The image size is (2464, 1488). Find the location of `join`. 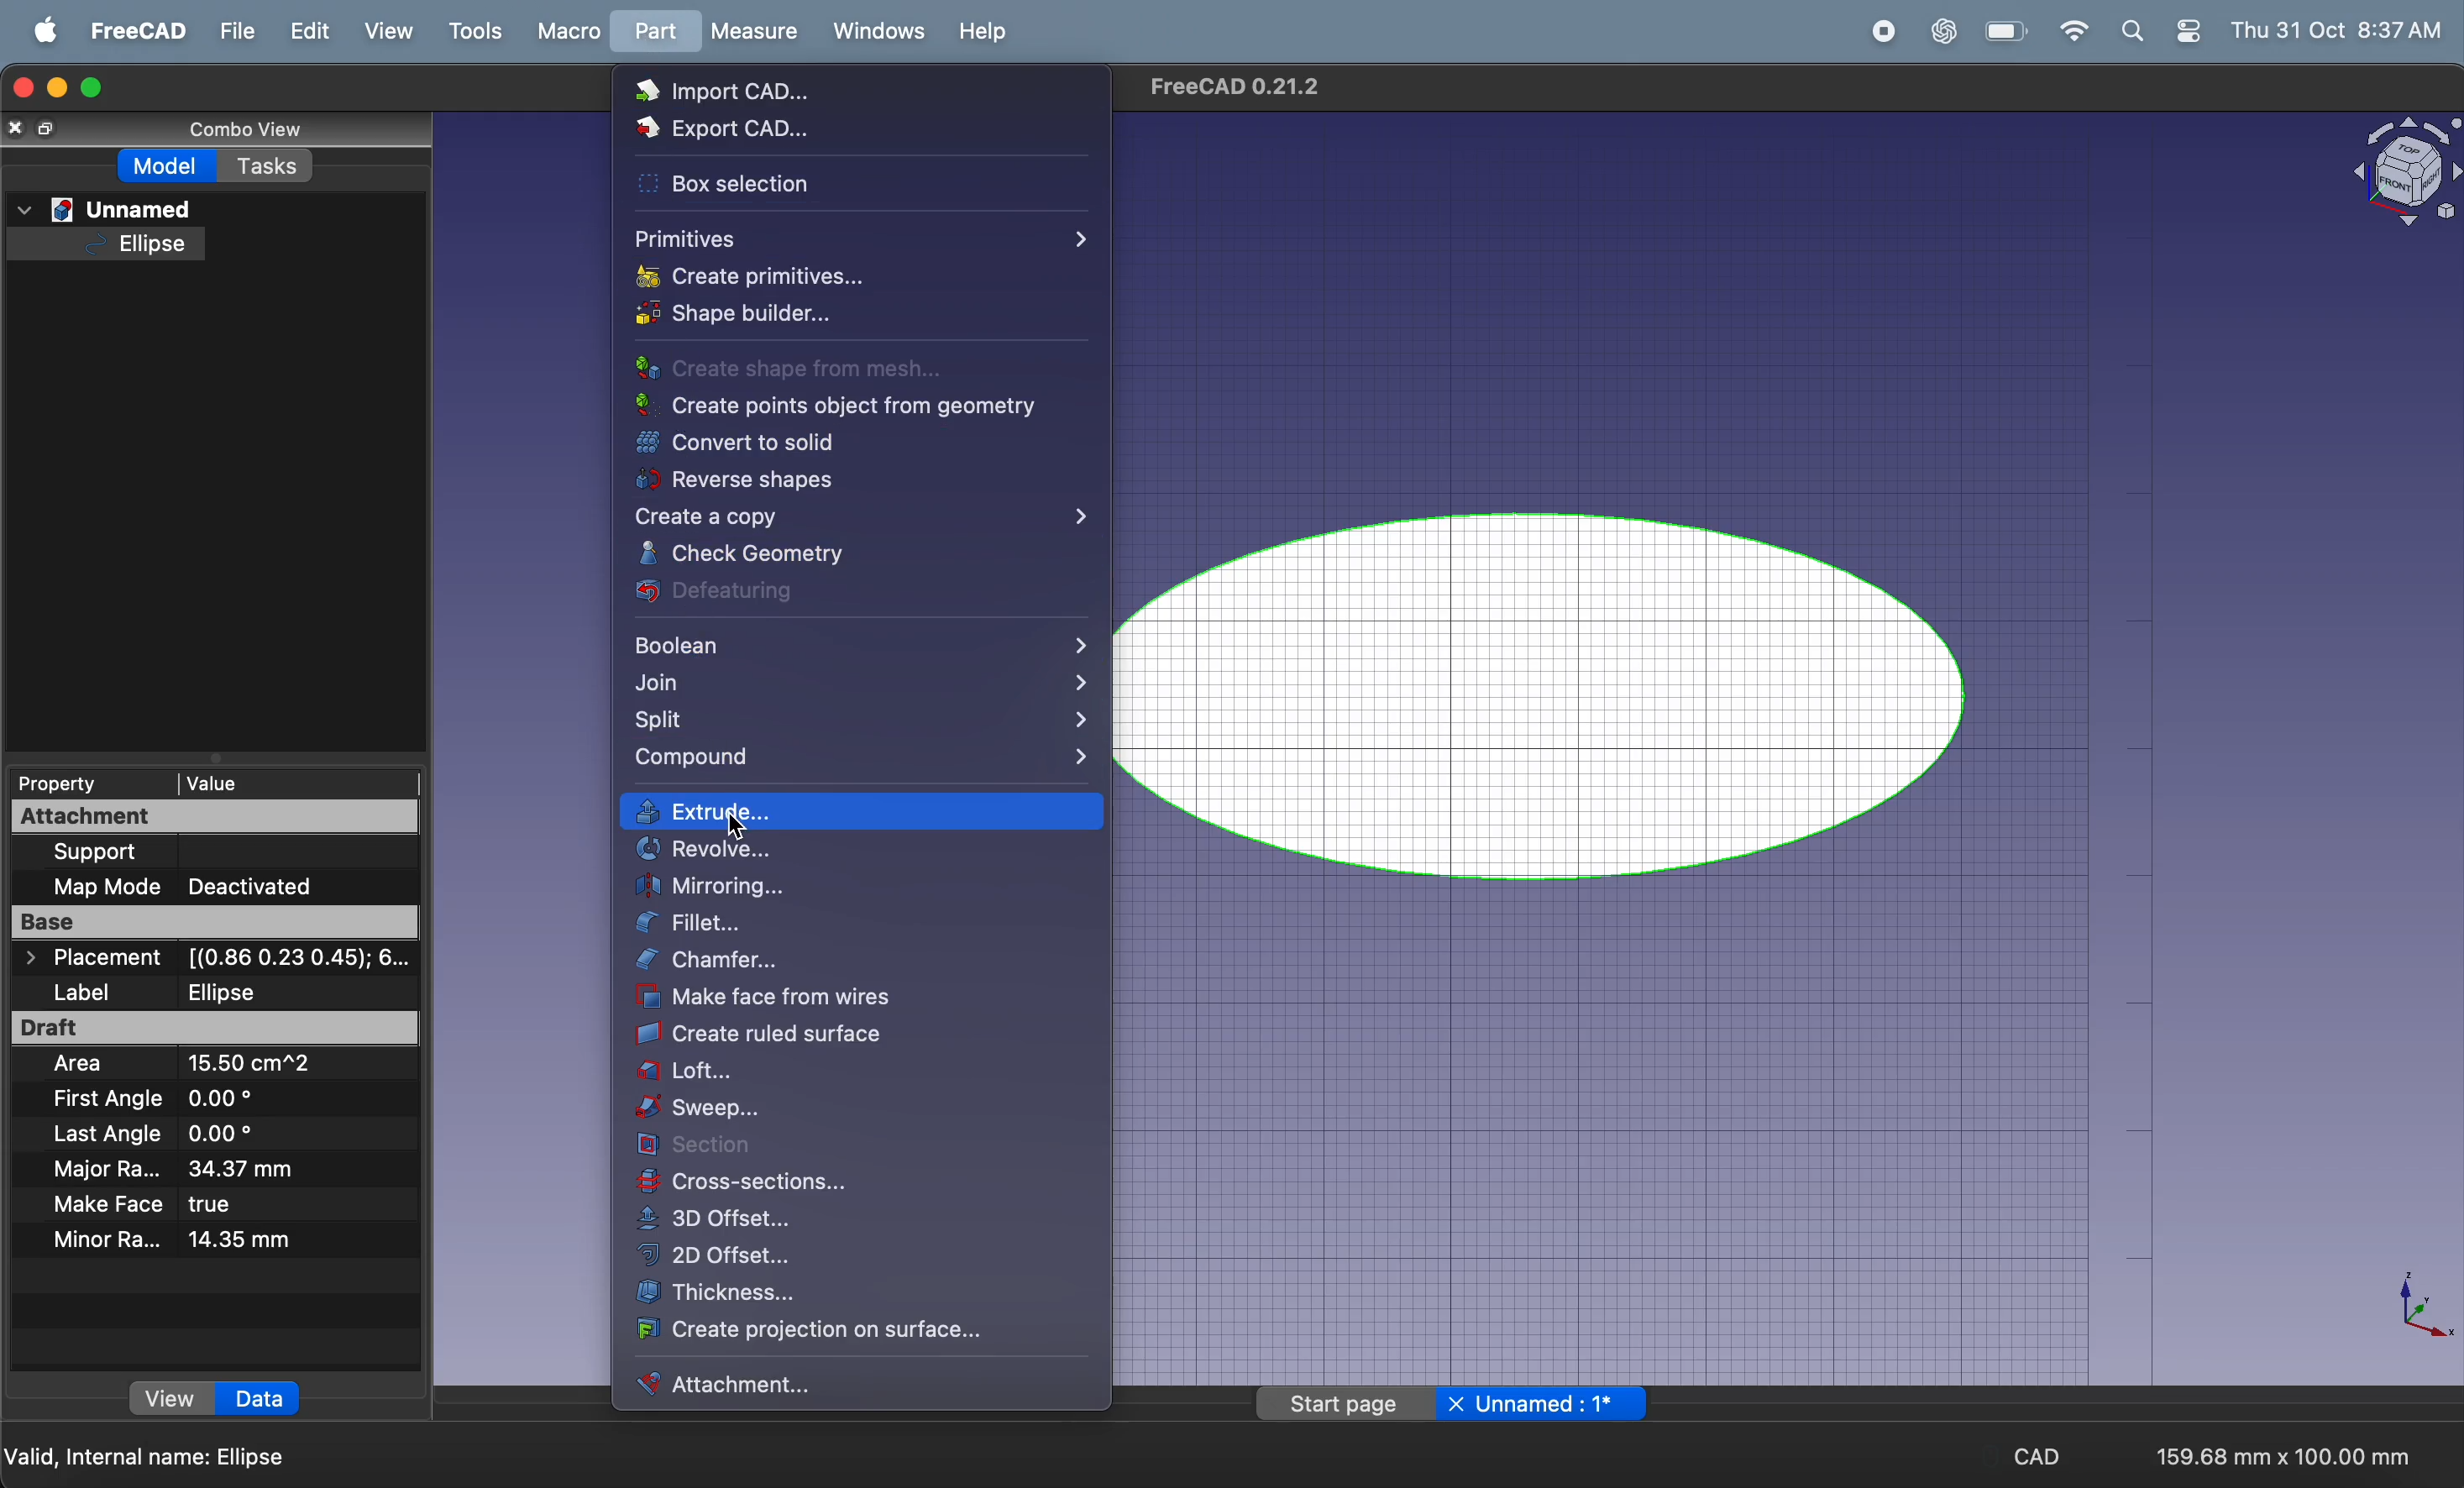

join is located at coordinates (857, 686).